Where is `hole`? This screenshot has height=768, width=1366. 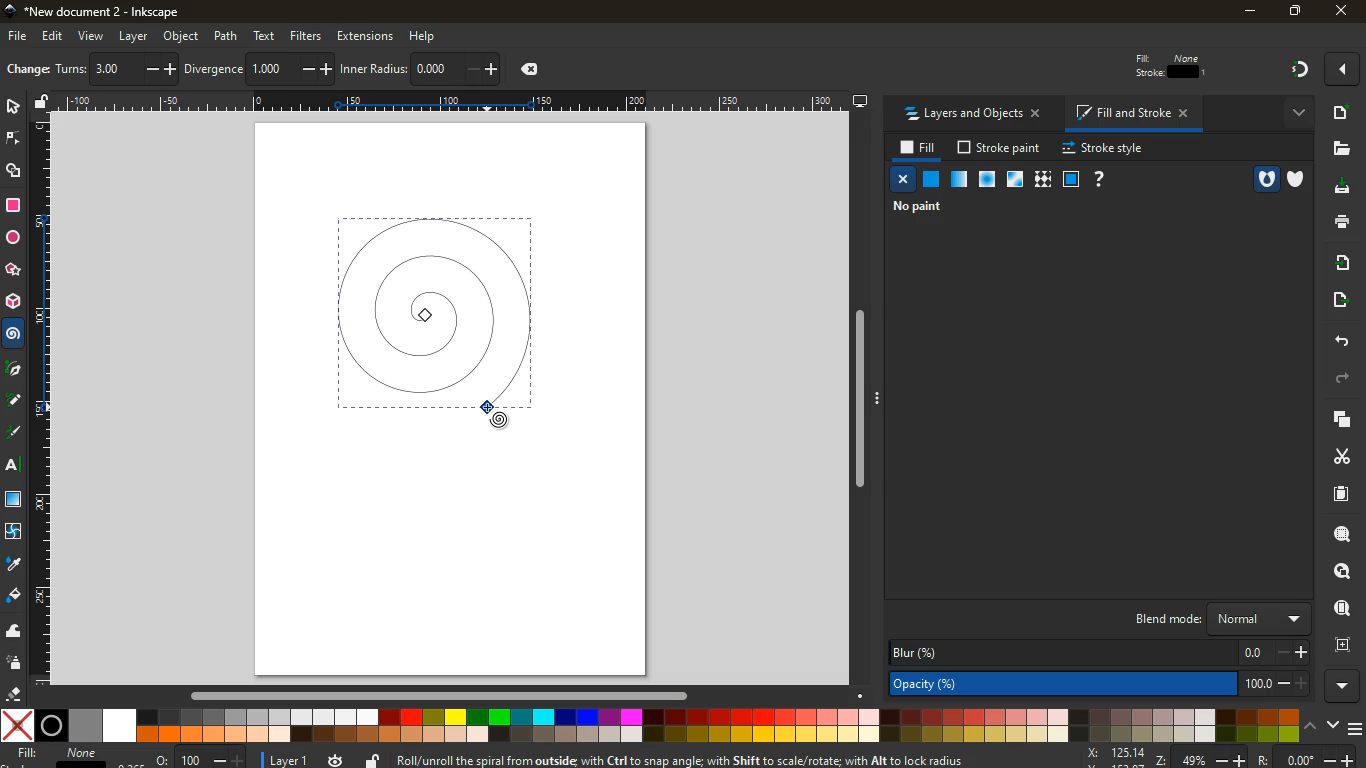 hole is located at coordinates (1257, 179).